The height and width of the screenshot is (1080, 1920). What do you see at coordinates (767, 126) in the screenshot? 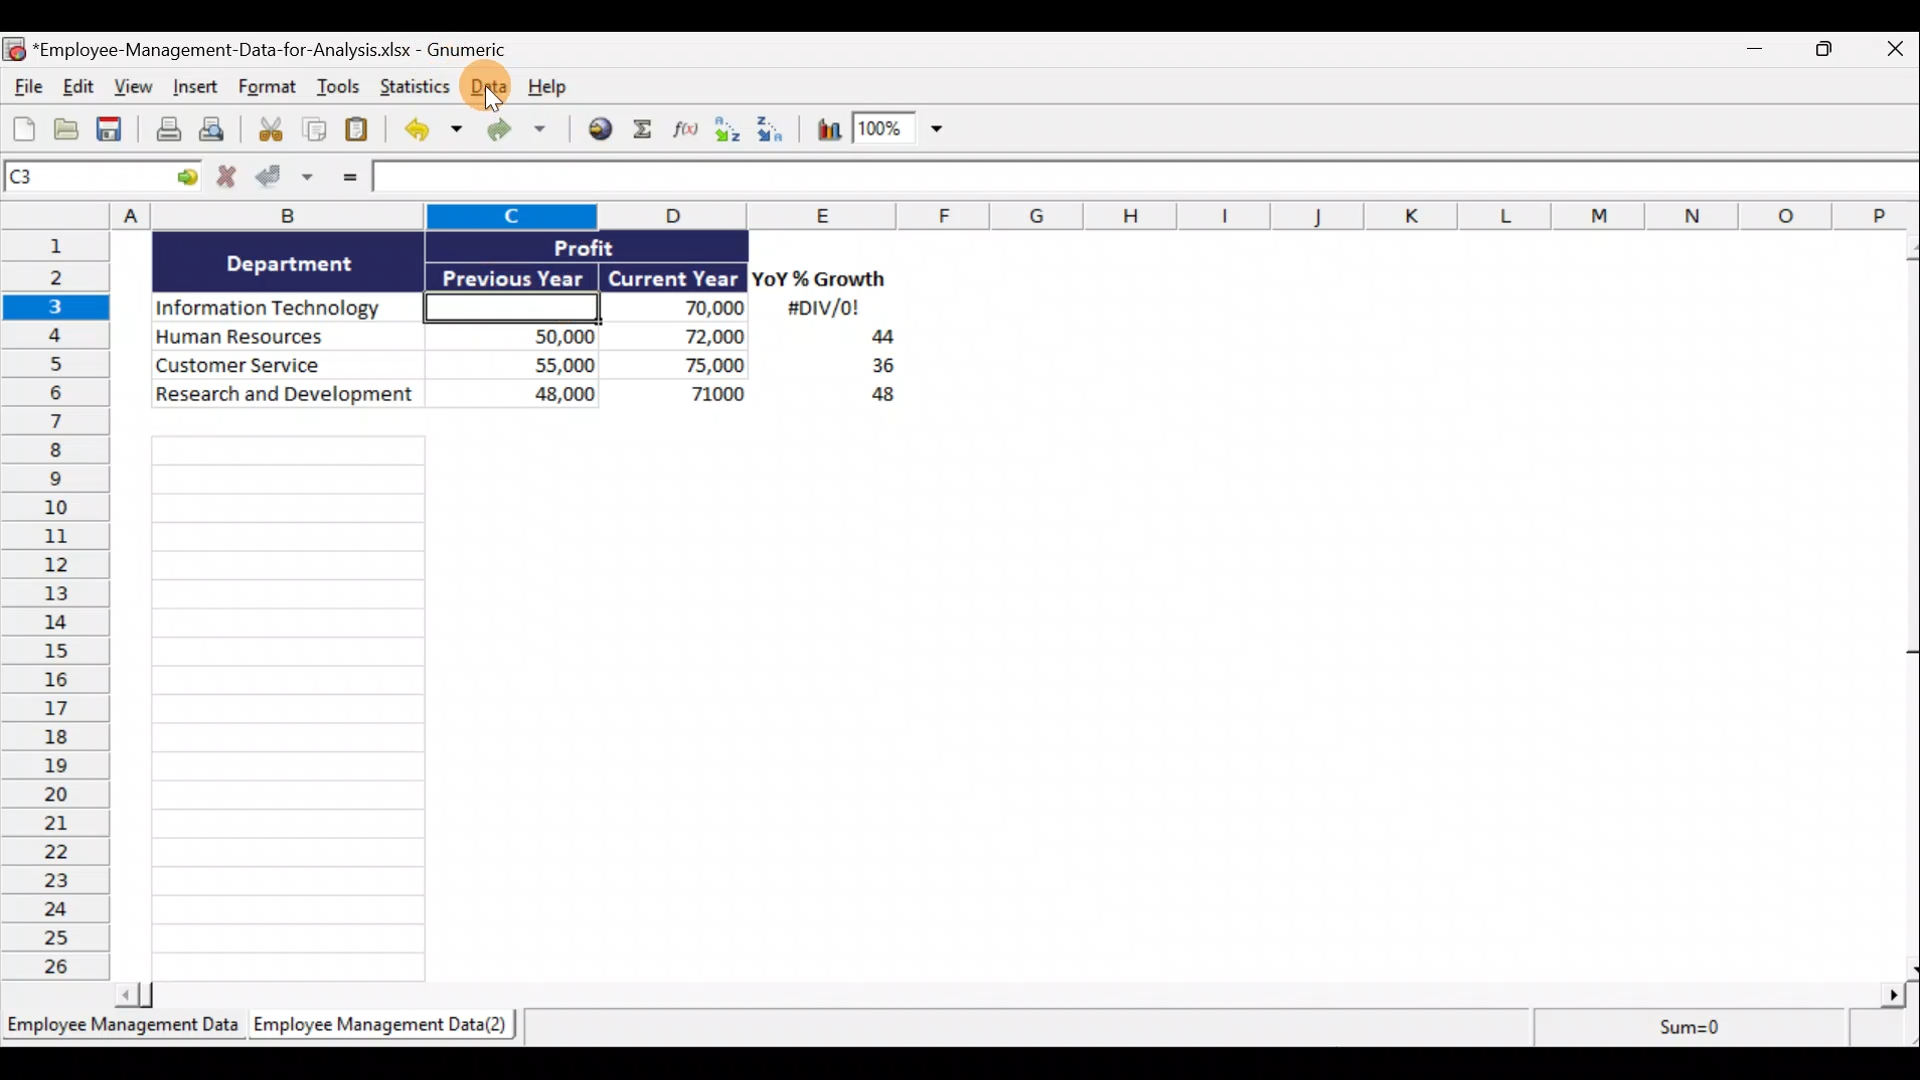
I see `Sort descending` at bounding box center [767, 126].